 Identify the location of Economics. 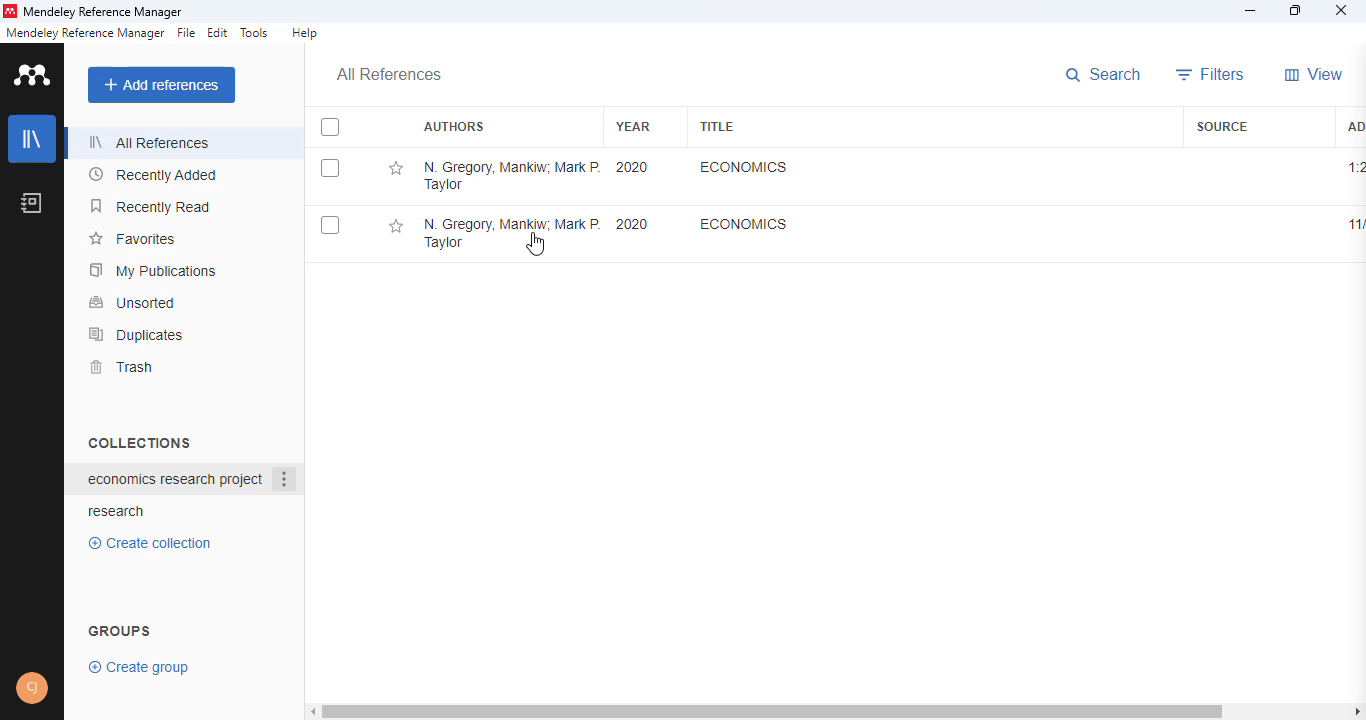
(741, 167).